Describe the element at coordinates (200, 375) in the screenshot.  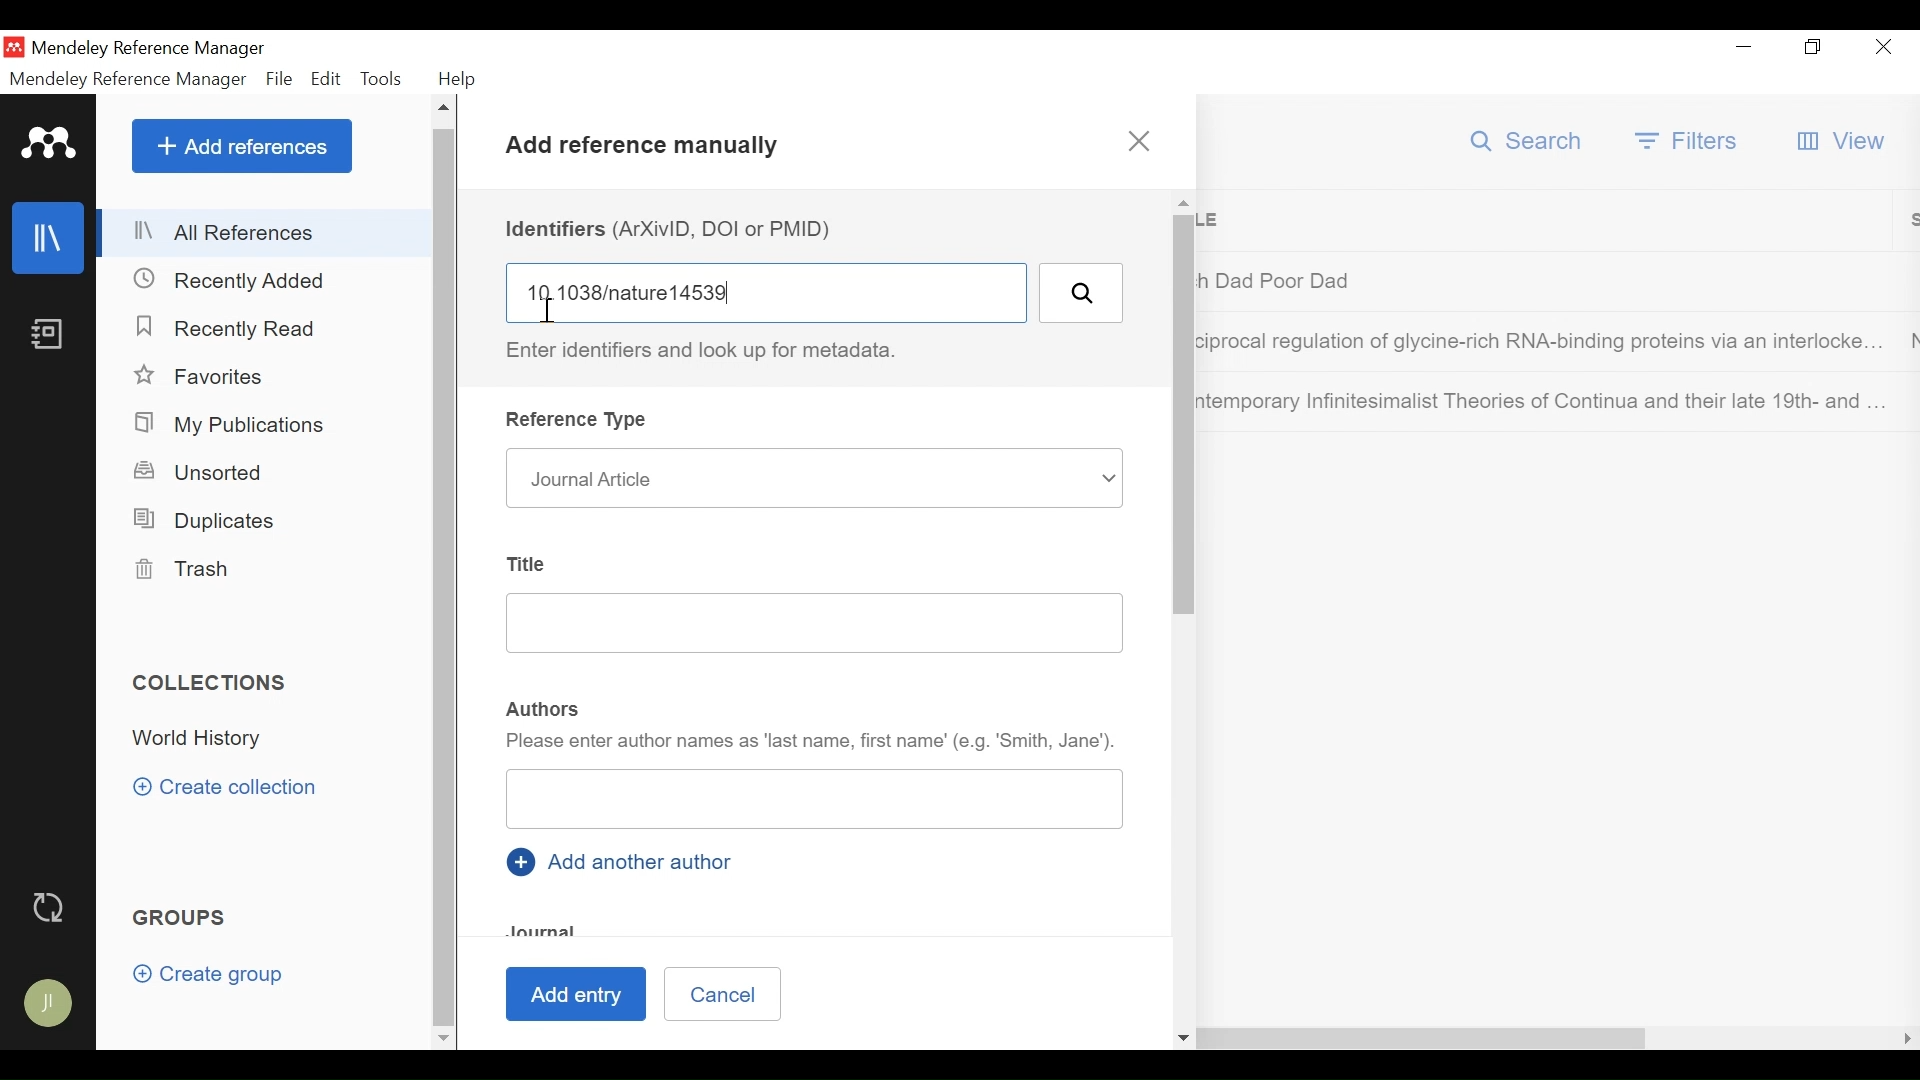
I see `Favorites` at that location.